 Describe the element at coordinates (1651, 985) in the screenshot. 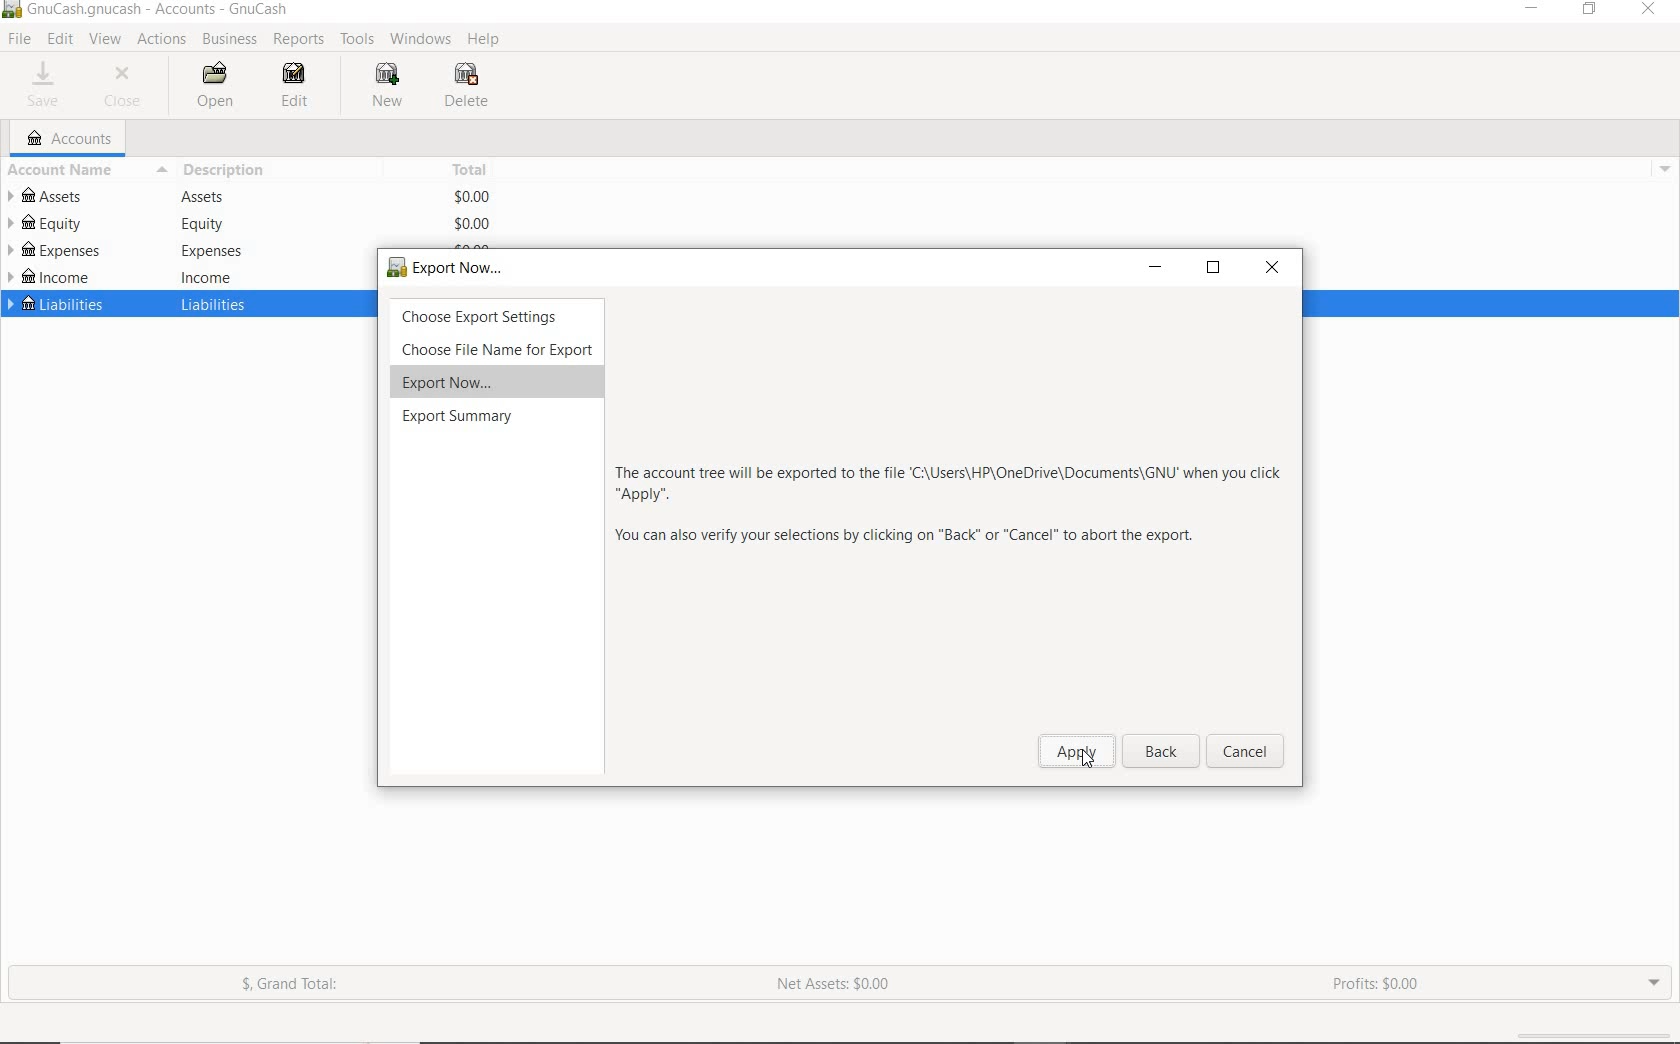

I see `EXPAND` at that location.